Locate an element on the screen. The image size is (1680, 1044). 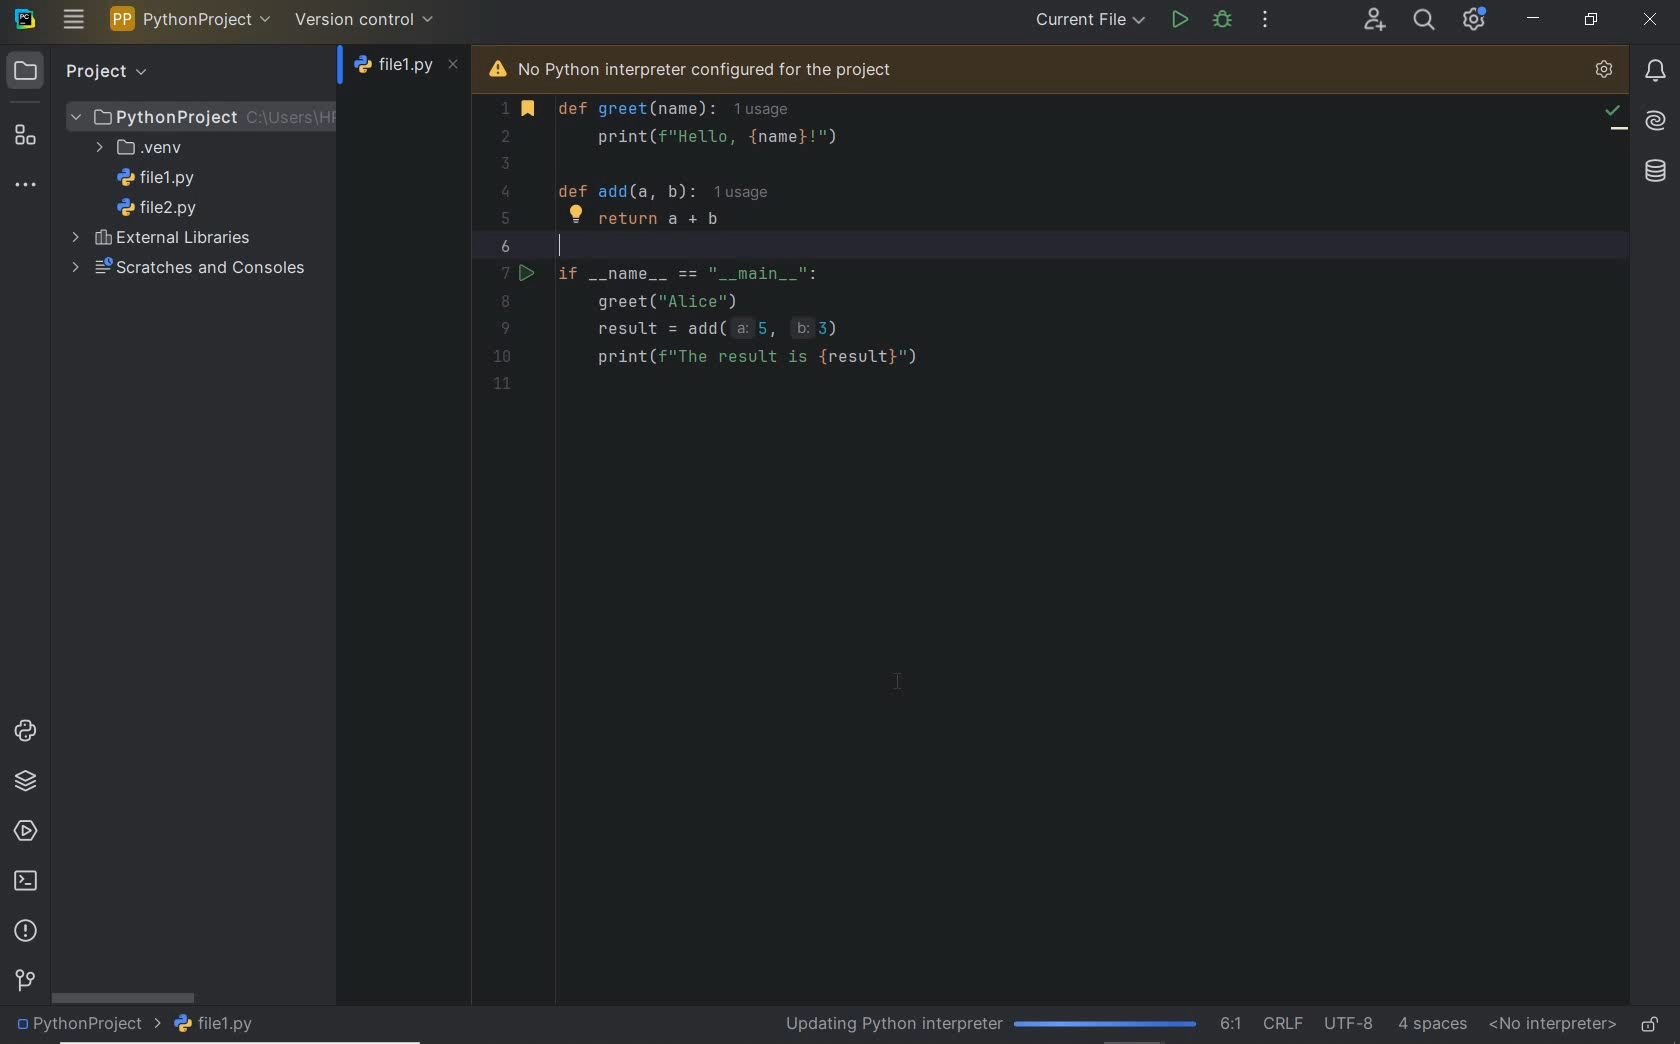
CLOSE is located at coordinates (1651, 22).